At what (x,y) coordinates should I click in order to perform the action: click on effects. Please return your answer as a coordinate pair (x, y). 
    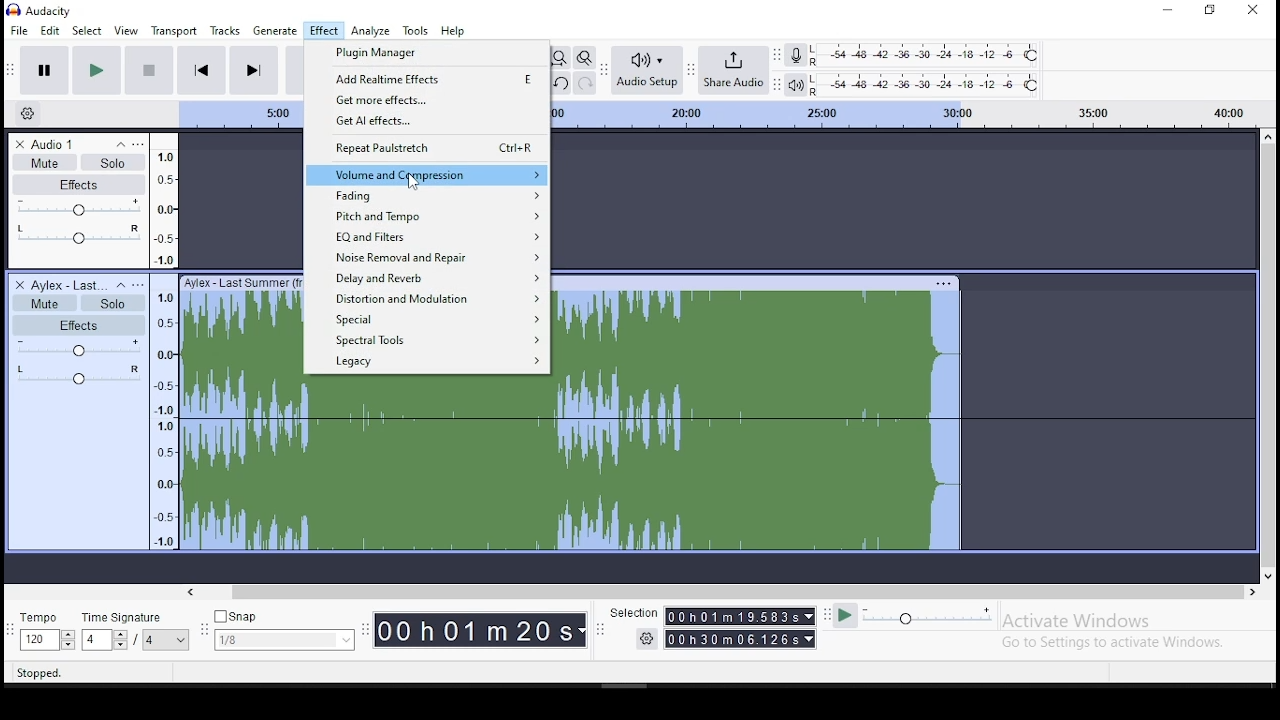
    Looking at the image, I should click on (79, 185).